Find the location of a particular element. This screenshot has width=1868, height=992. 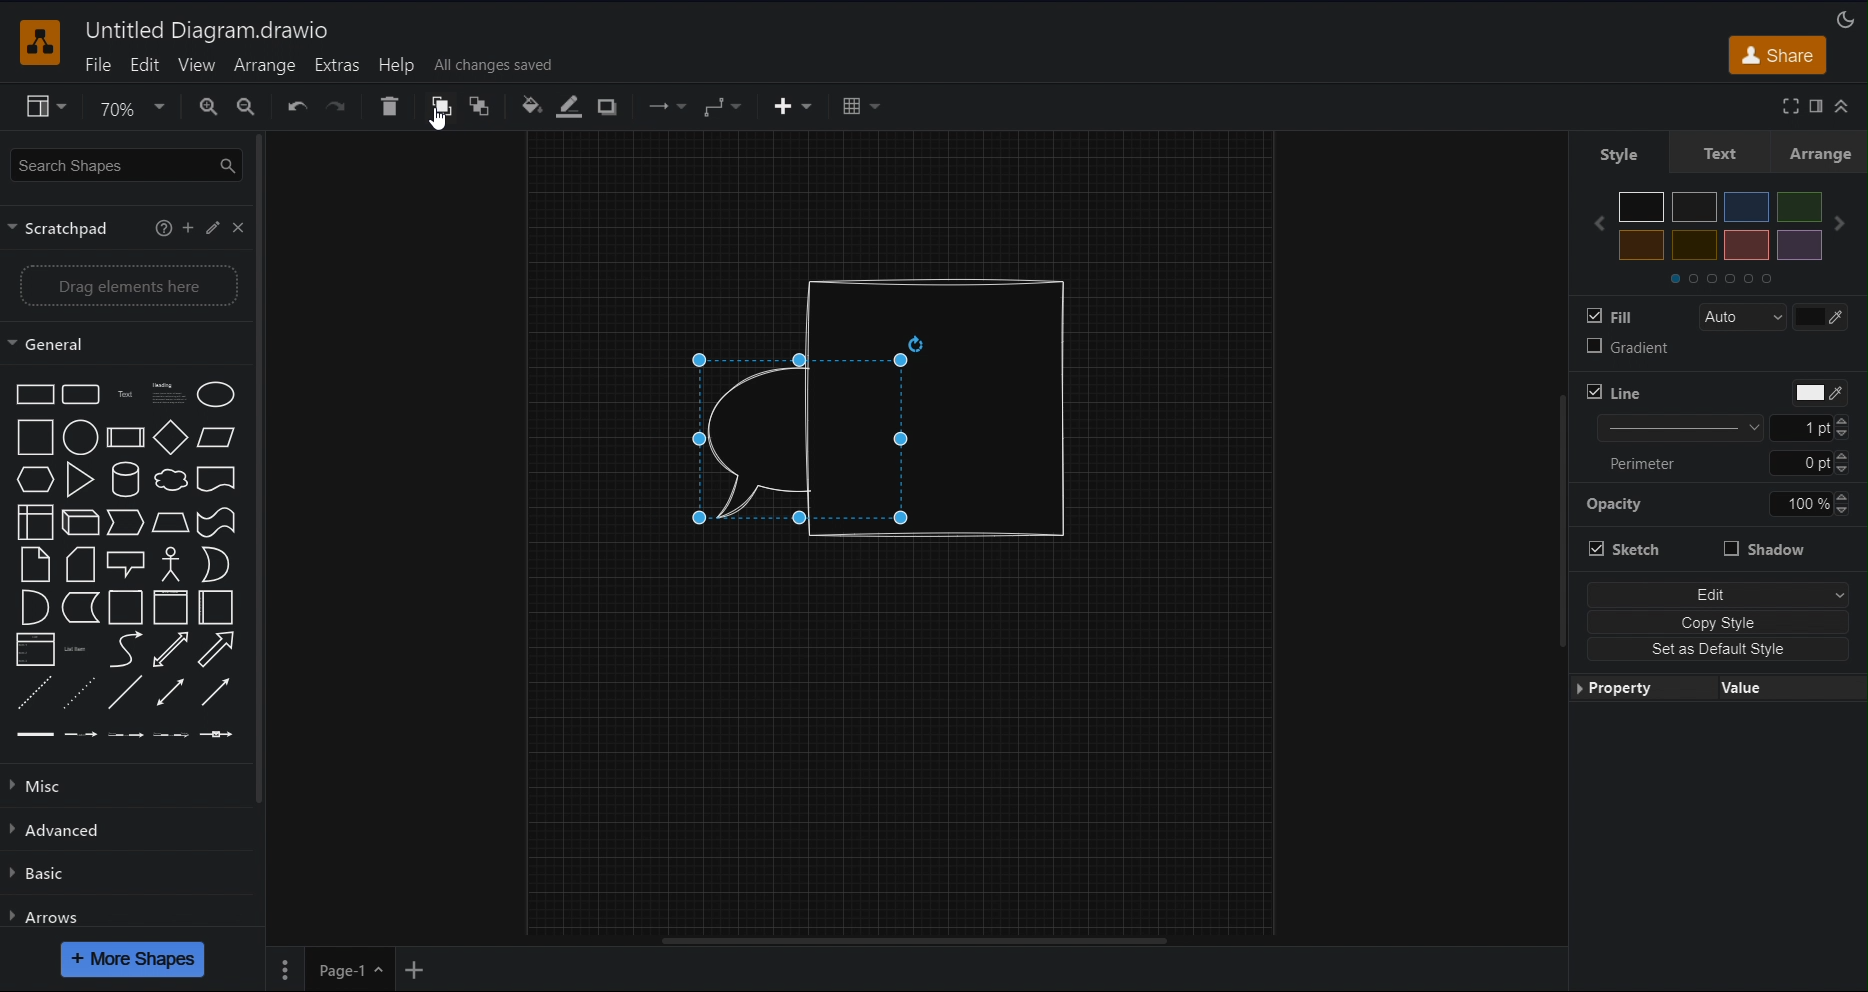

View is located at coordinates (198, 65).